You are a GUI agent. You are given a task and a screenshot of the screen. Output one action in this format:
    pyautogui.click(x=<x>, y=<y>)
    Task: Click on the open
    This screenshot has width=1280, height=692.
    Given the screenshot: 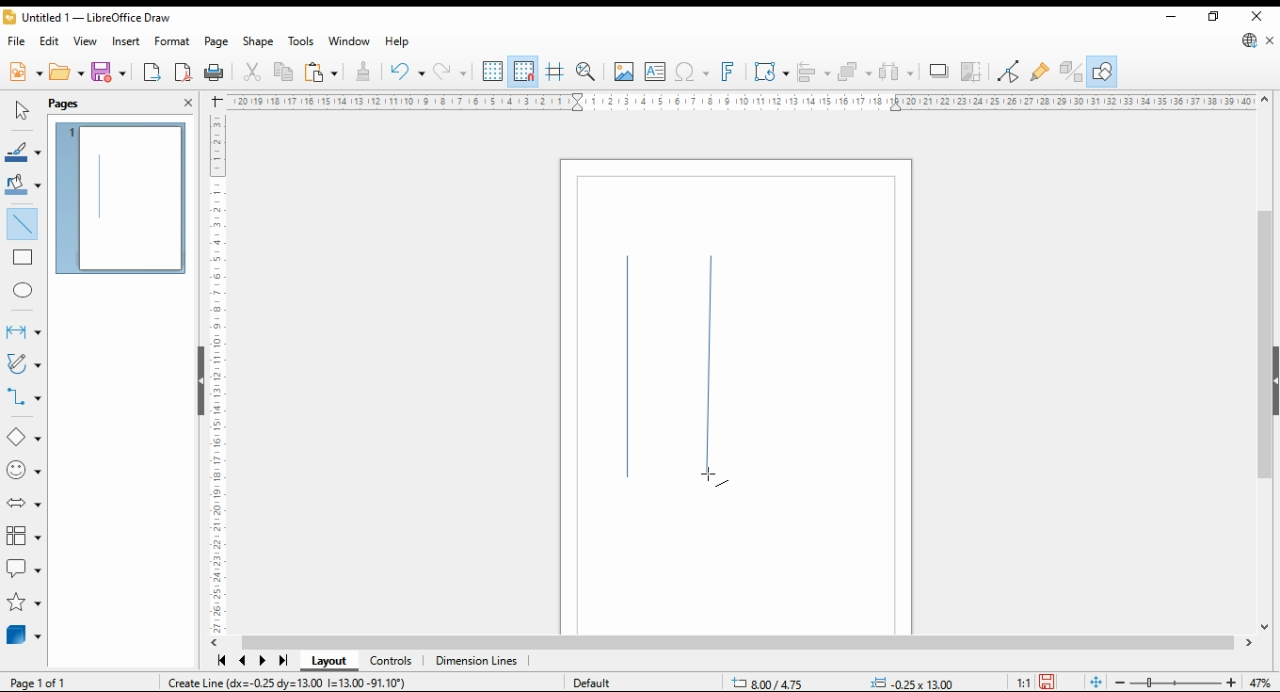 What is the action you would take?
    pyautogui.click(x=66, y=73)
    